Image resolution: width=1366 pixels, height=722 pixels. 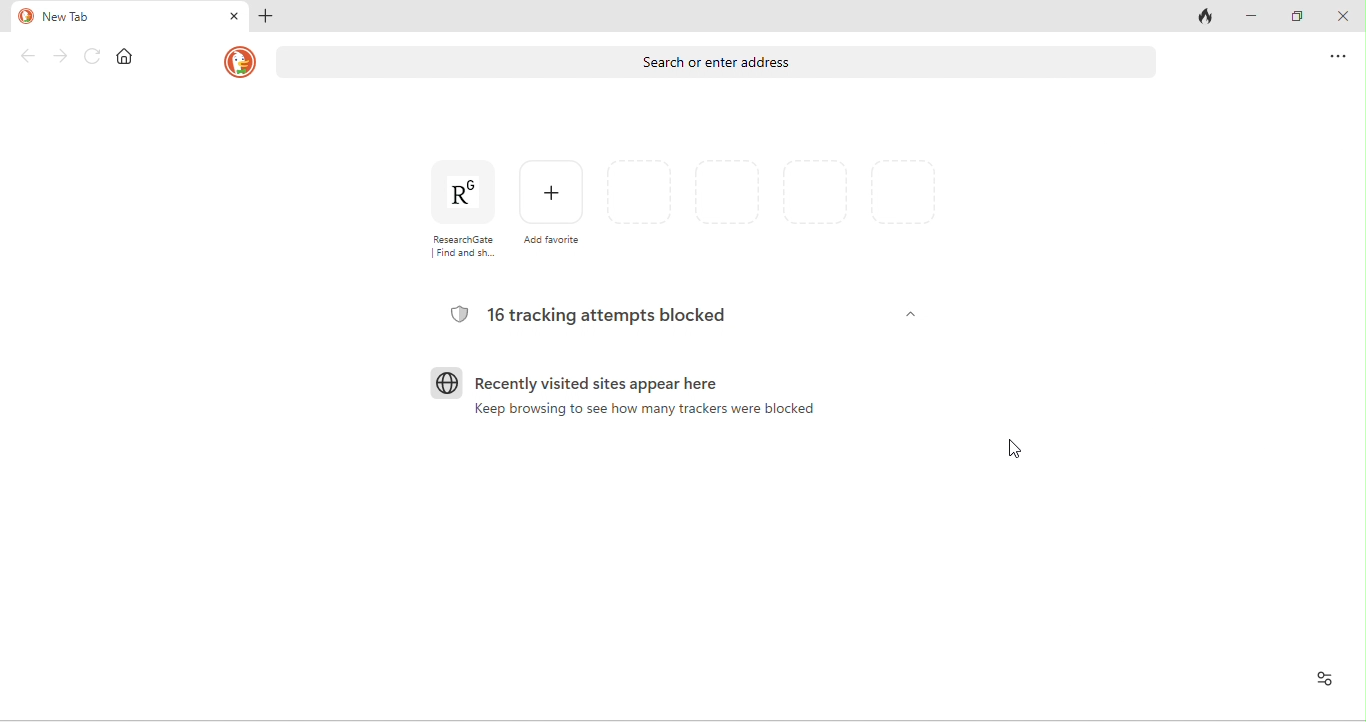 What do you see at coordinates (94, 57) in the screenshot?
I see `reload` at bounding box center [94, 57].